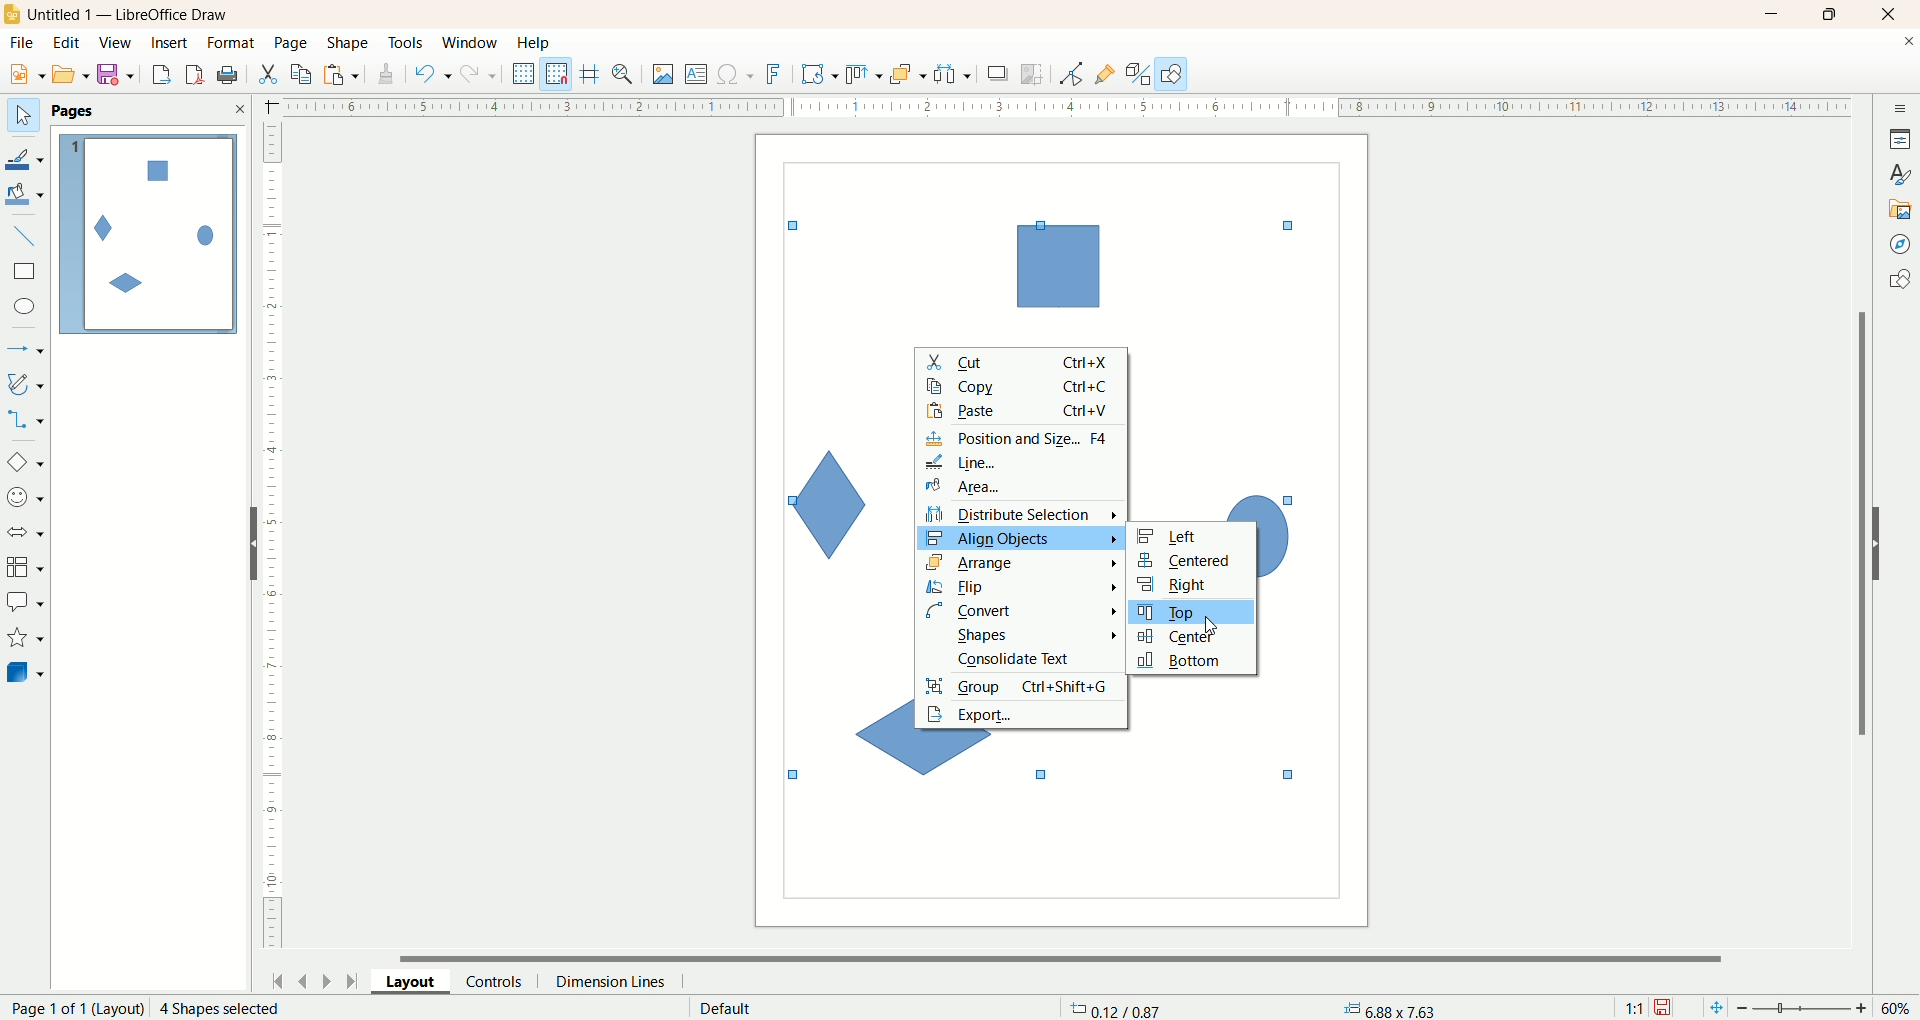  Describe the element at coordinates (728, 1008) in the screenshot. I see `default` at that location.